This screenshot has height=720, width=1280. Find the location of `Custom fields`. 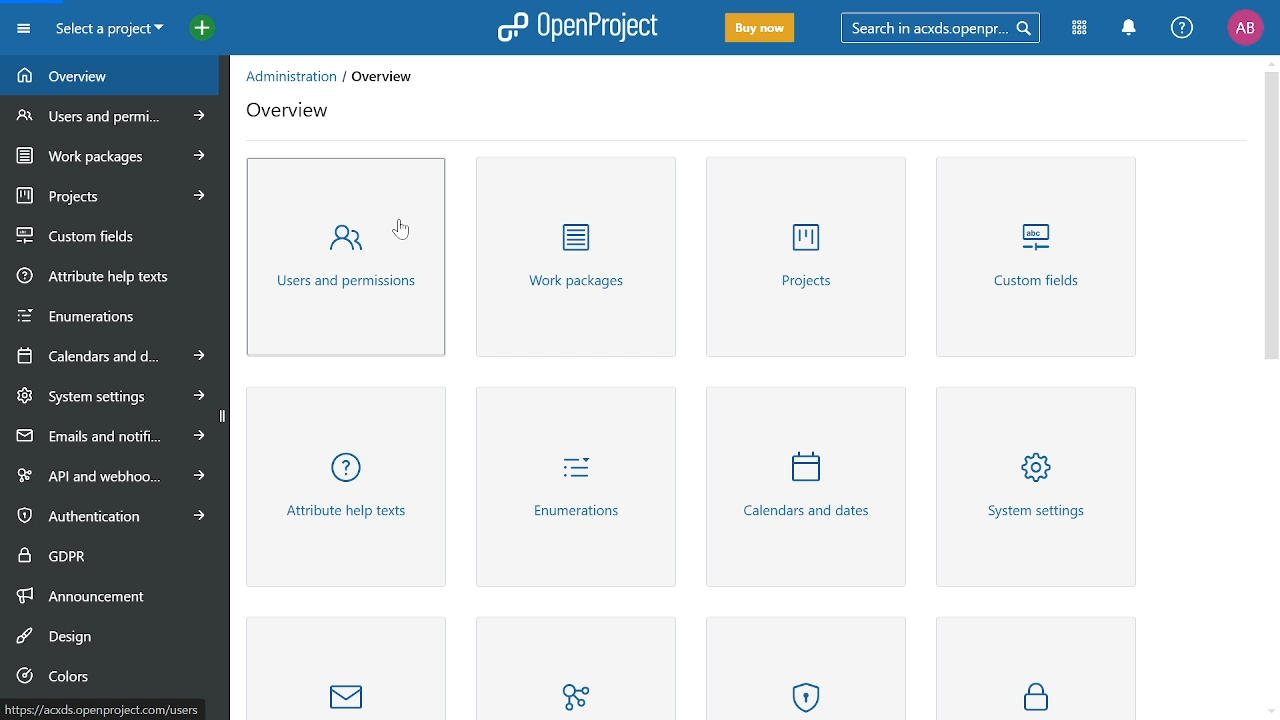

Custom fields is located at coordinates (98, 238).